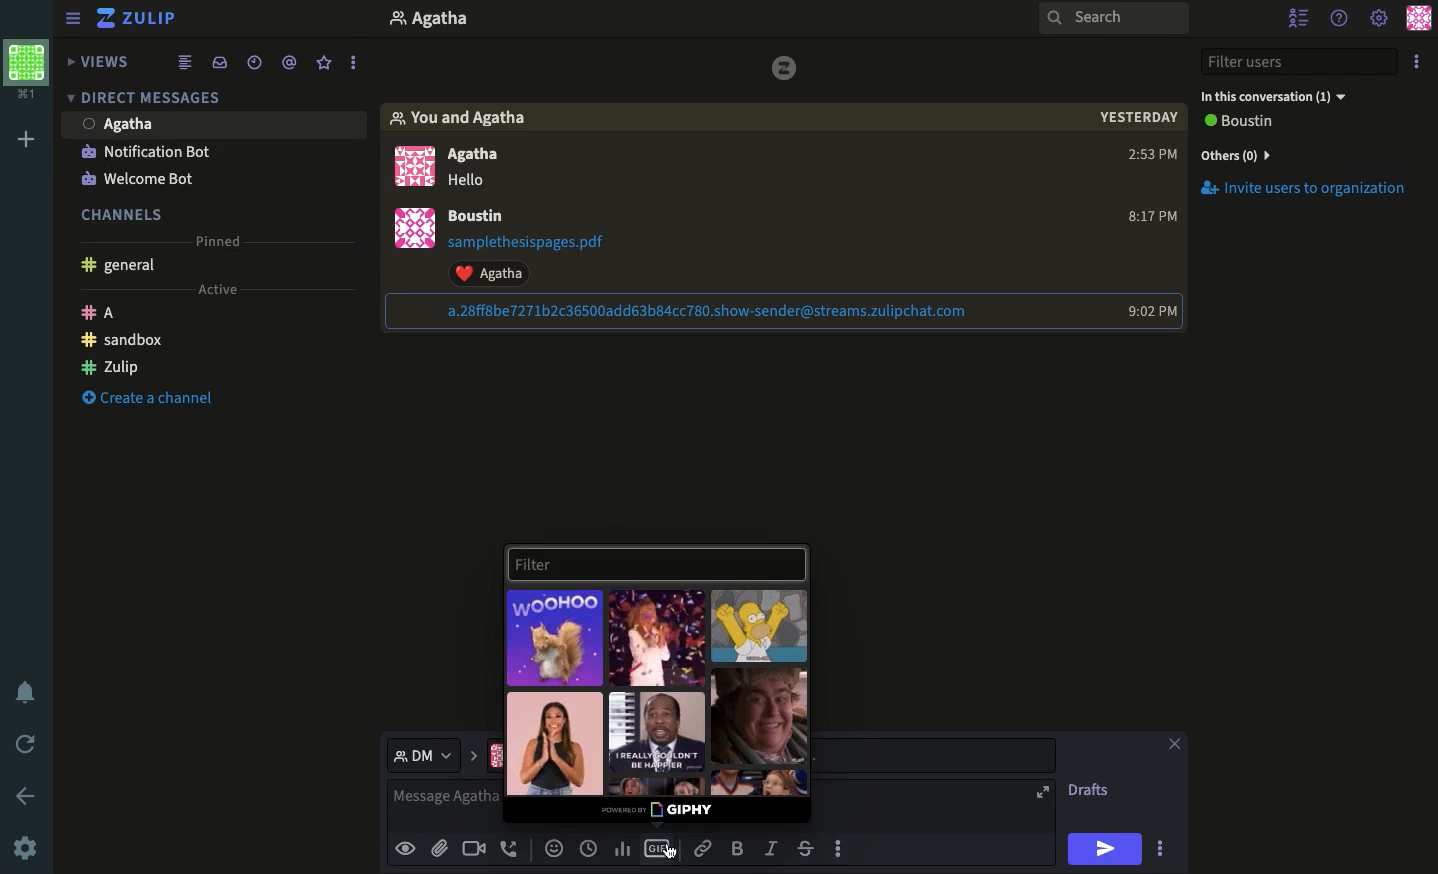  What do you see at coordinates (659, 847) in the screenshot?
I see `GIF` at bounding box center [659, 847].